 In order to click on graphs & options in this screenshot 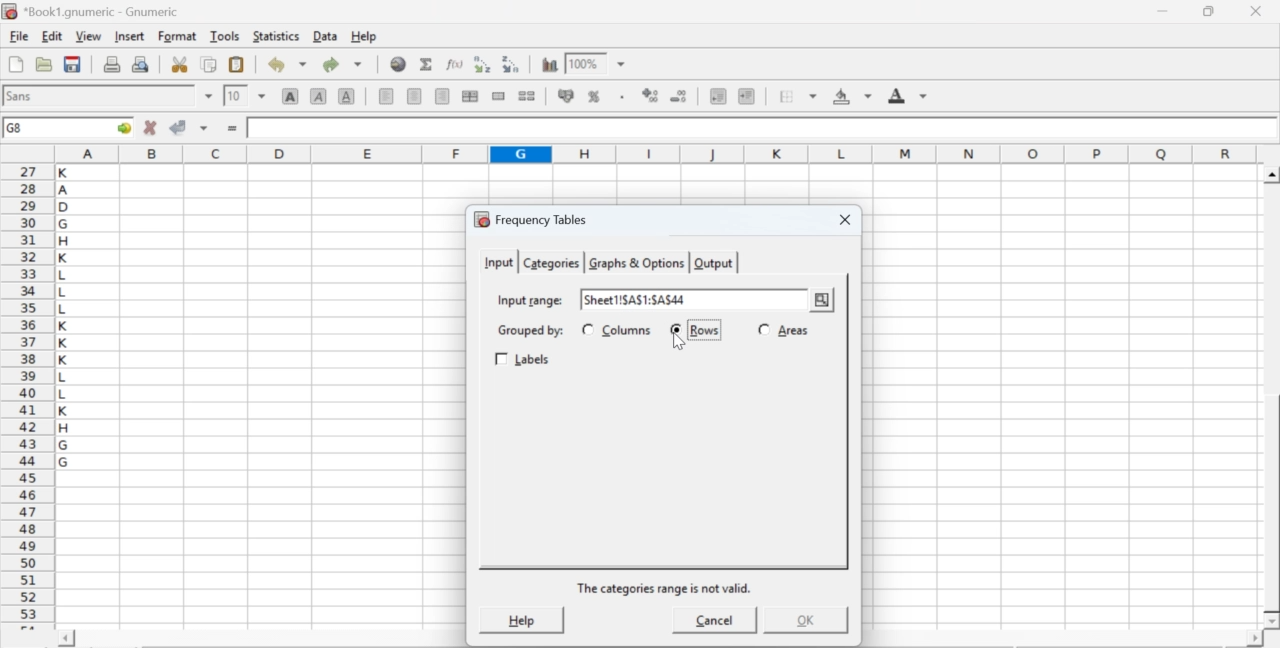, I will do `click(638, 263)`.